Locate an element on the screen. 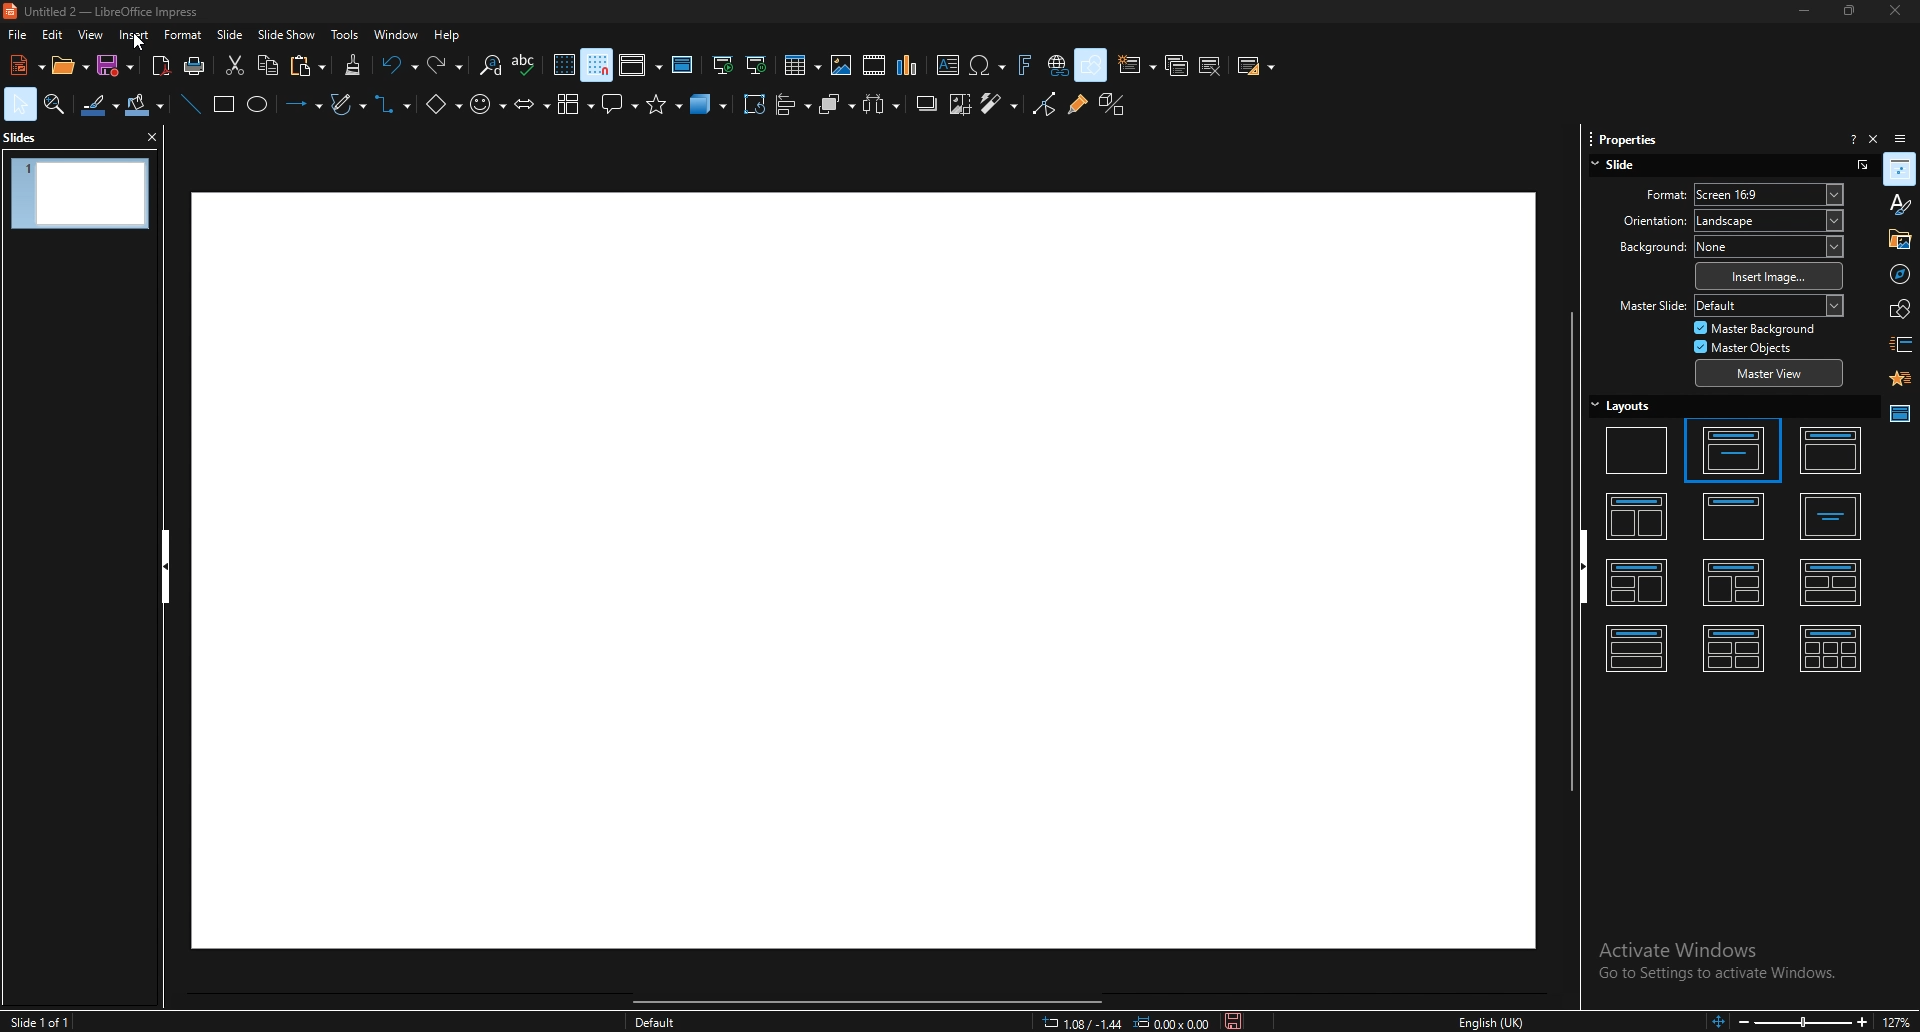 This screenshot has height=1032, width=1920. insert is located at coordinates (136, 36).